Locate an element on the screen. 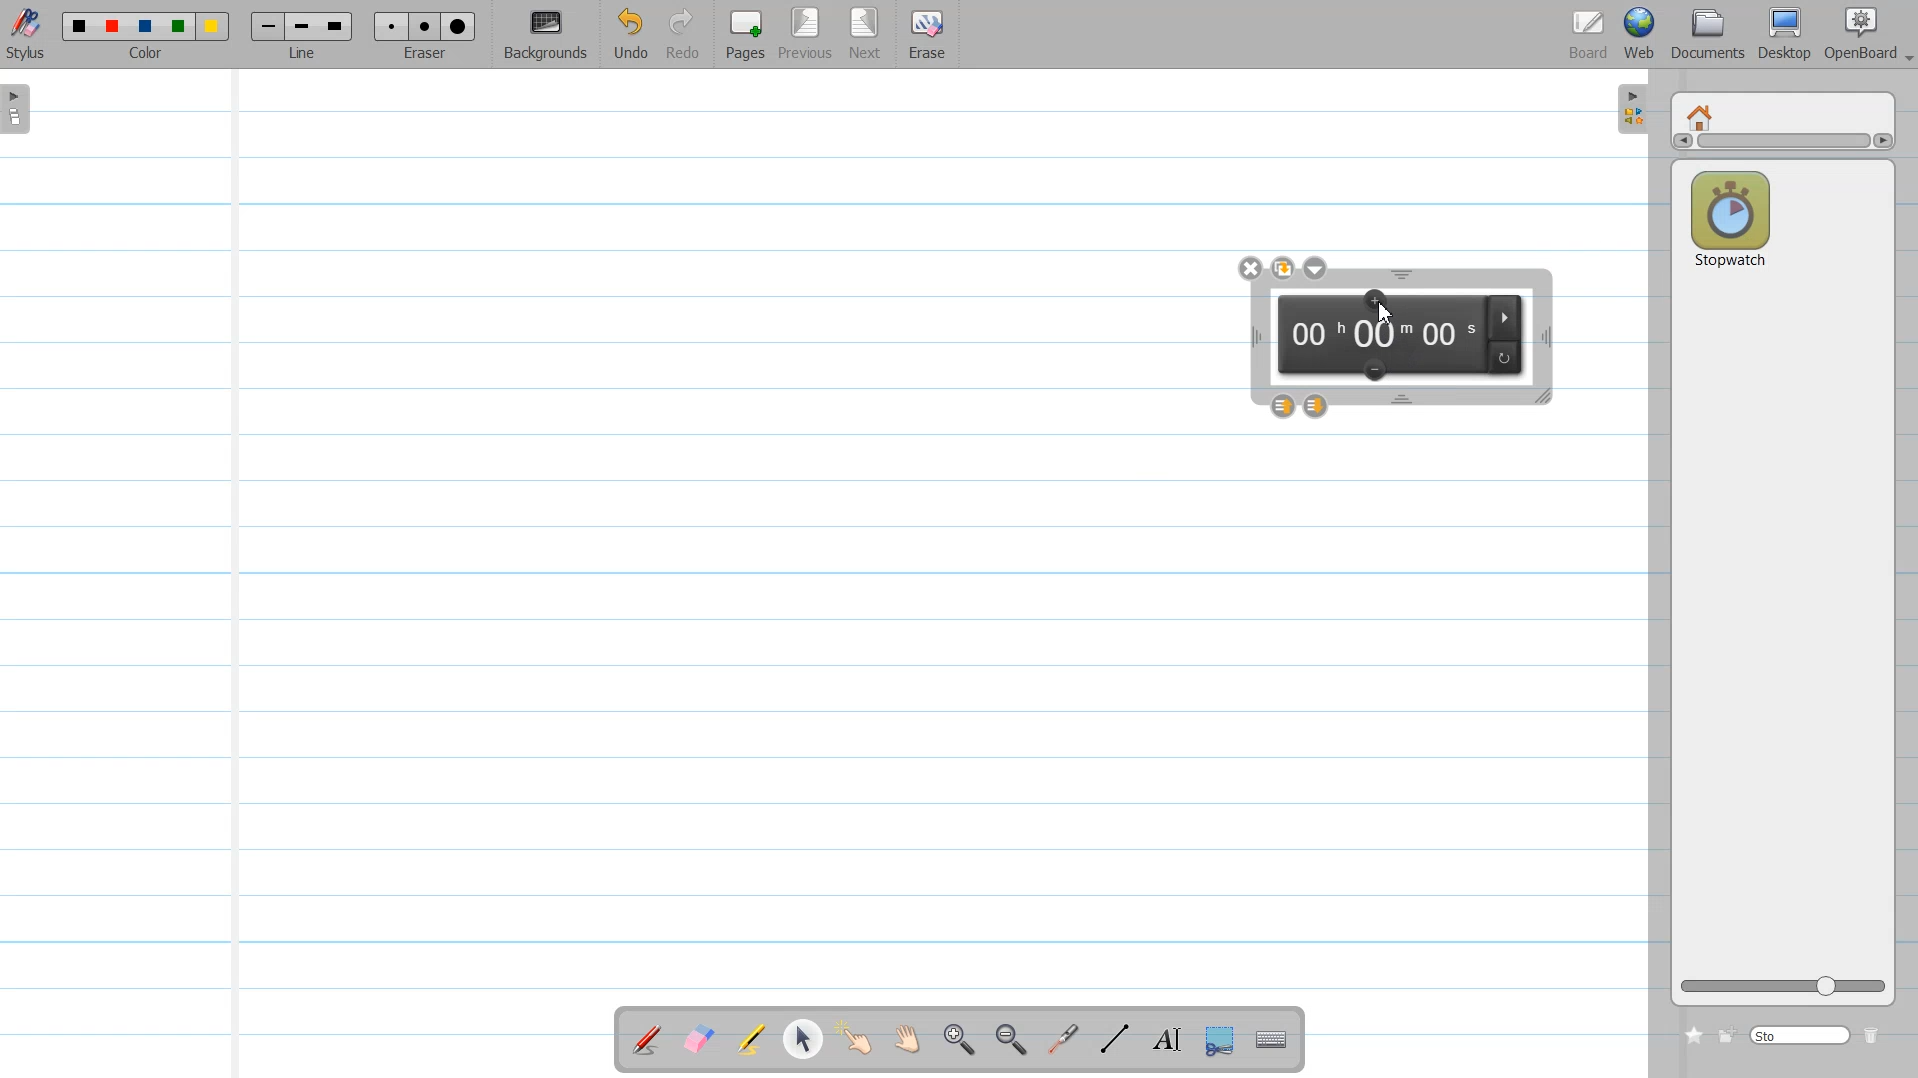 Image resolution: width=1918 pixels, height=1078 pixels. Web is located at coordinates (1640, 34).